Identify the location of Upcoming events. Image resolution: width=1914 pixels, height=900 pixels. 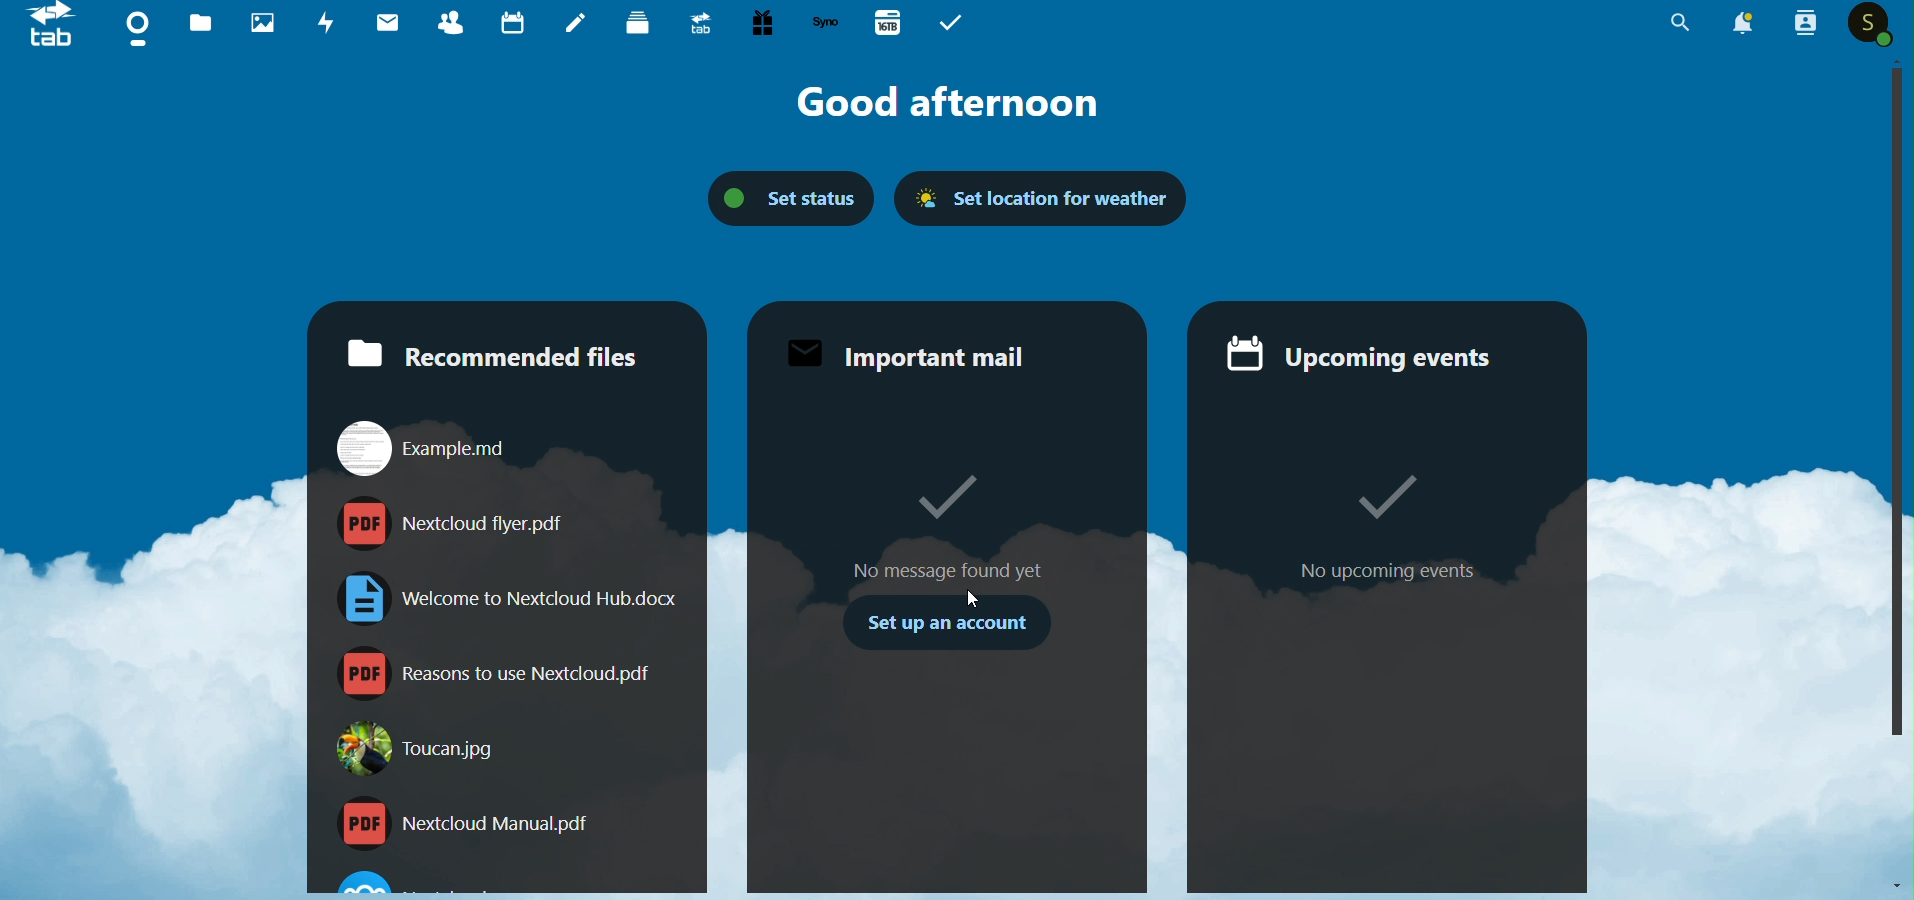
(1369, 351).